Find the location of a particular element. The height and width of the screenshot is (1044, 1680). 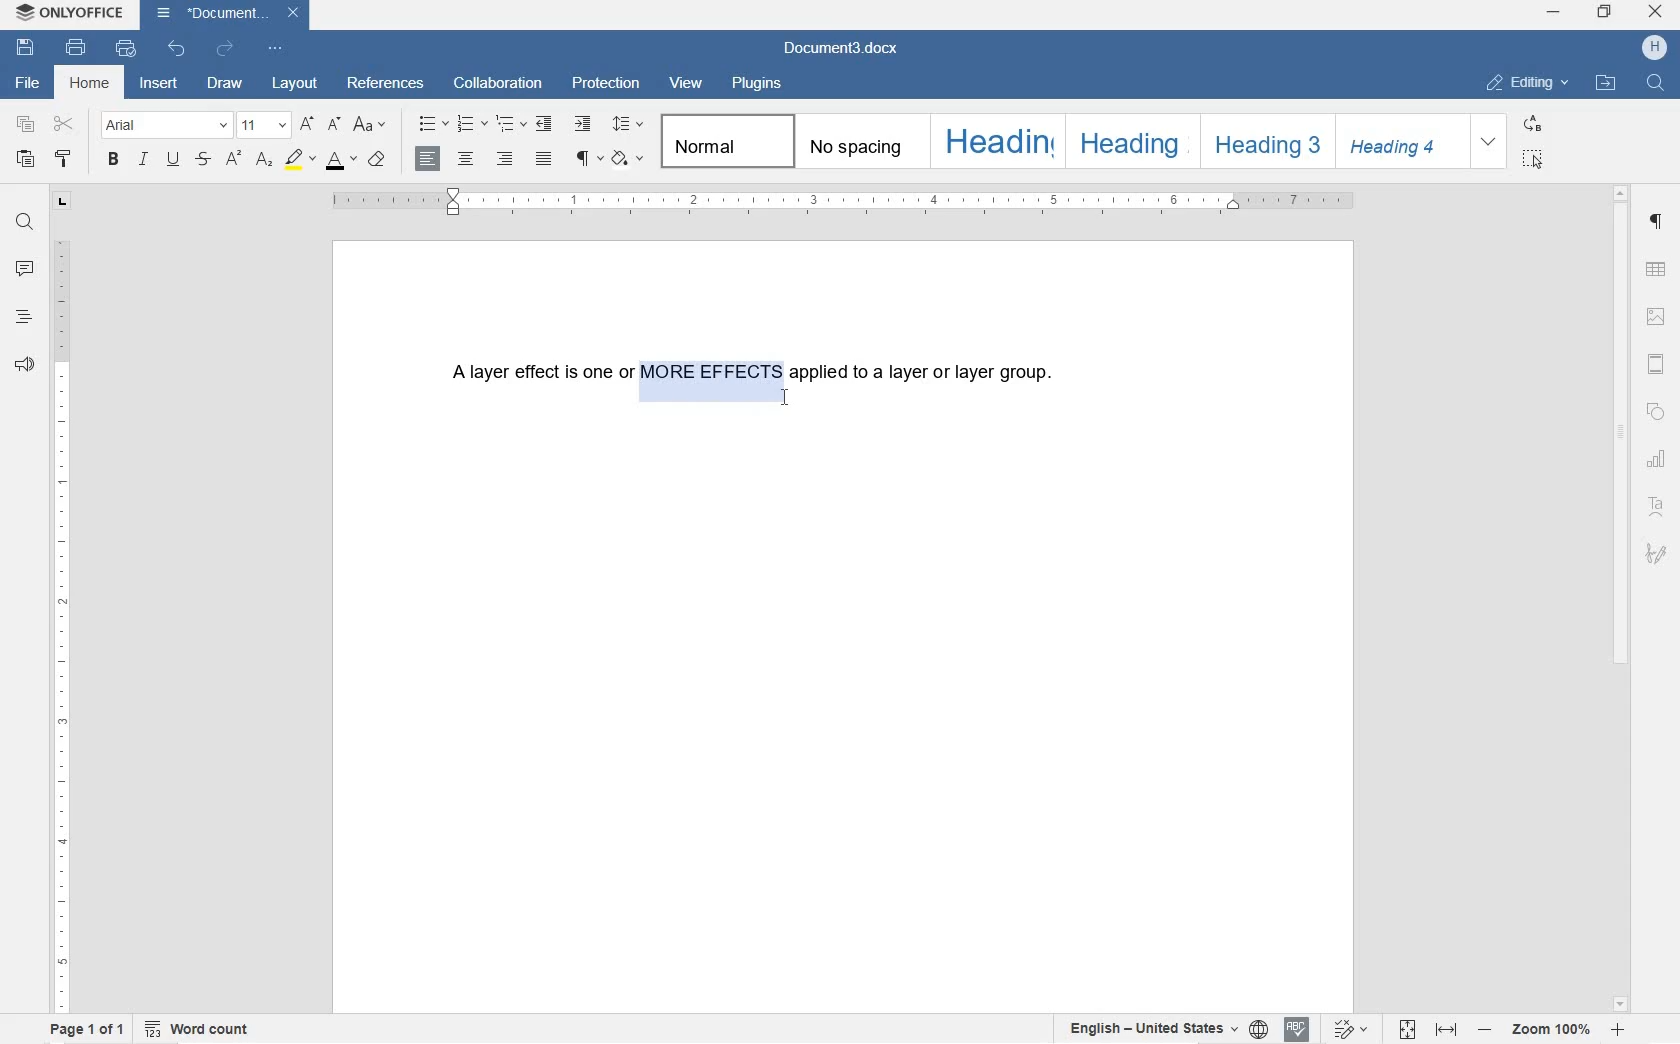

COLLABORATION is located at coordinates (498, 82).